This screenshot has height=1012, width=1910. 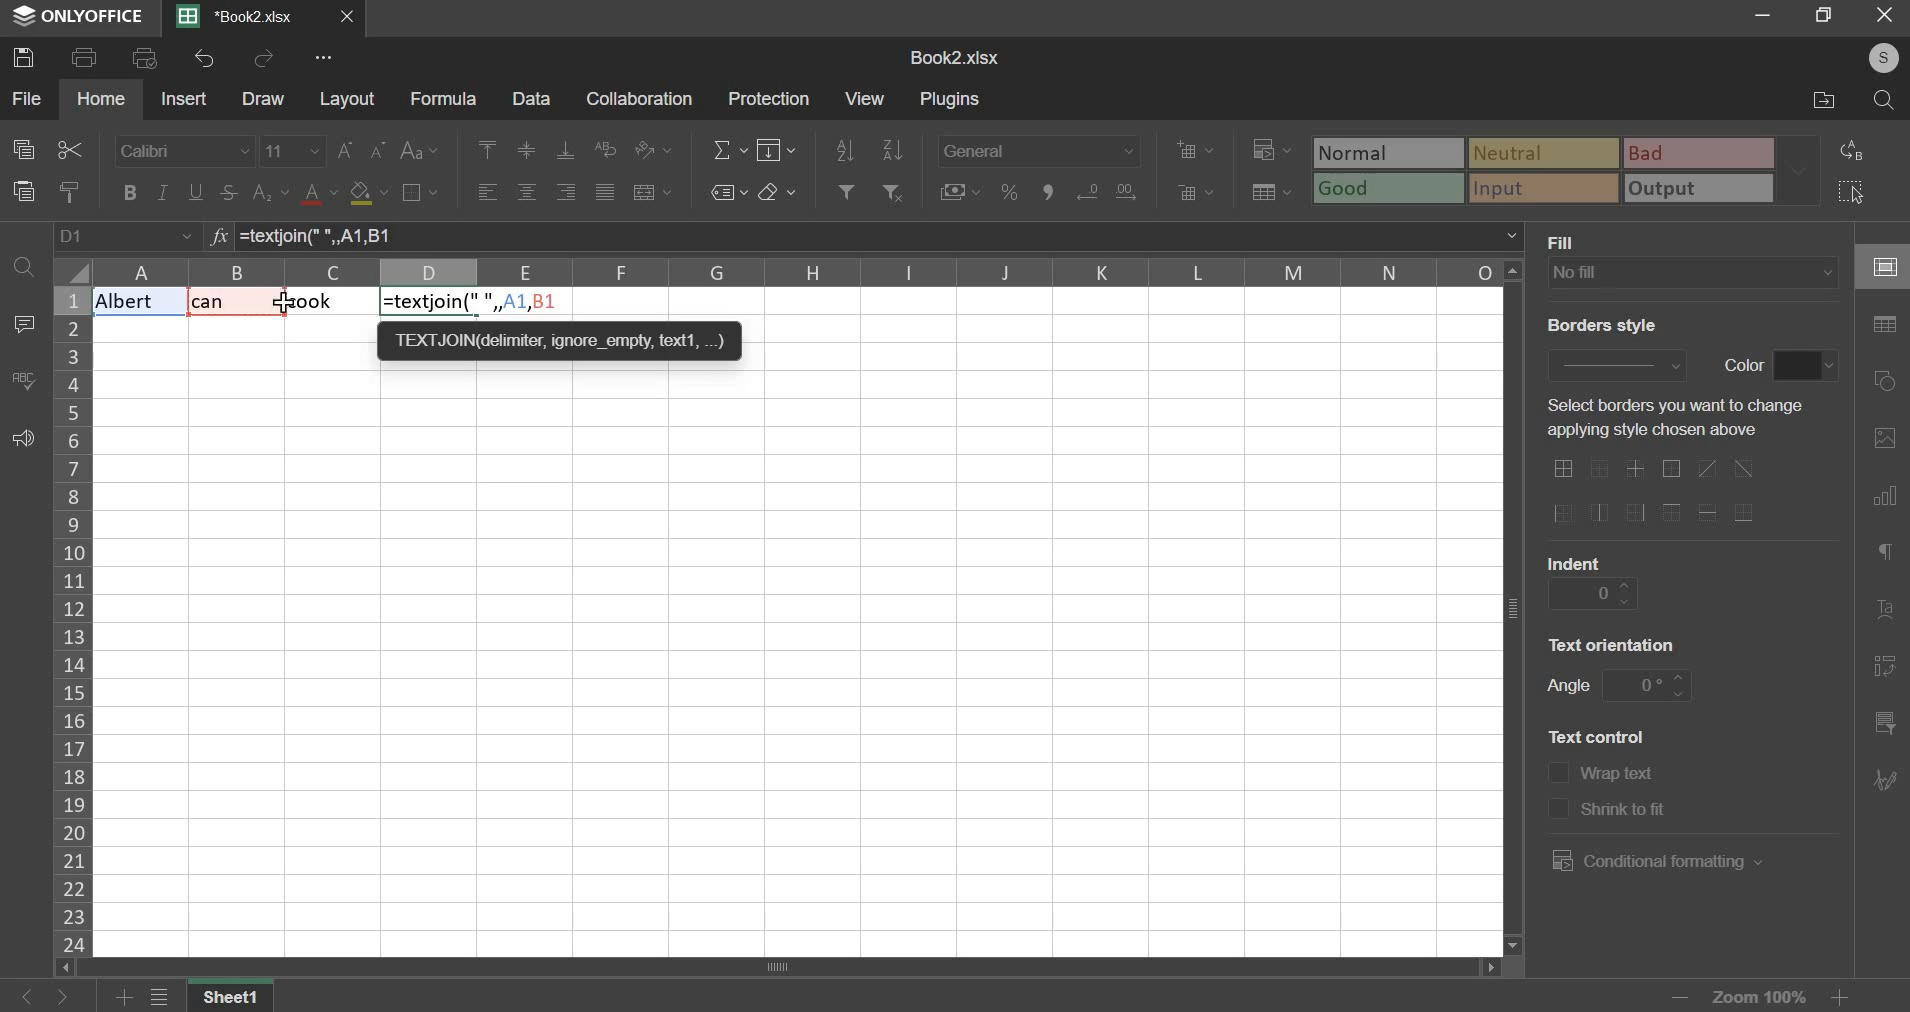 What do you see at coordinates (227, 192) in the screenshot?
I see `strikethrough` at bounding box center [227, 192].